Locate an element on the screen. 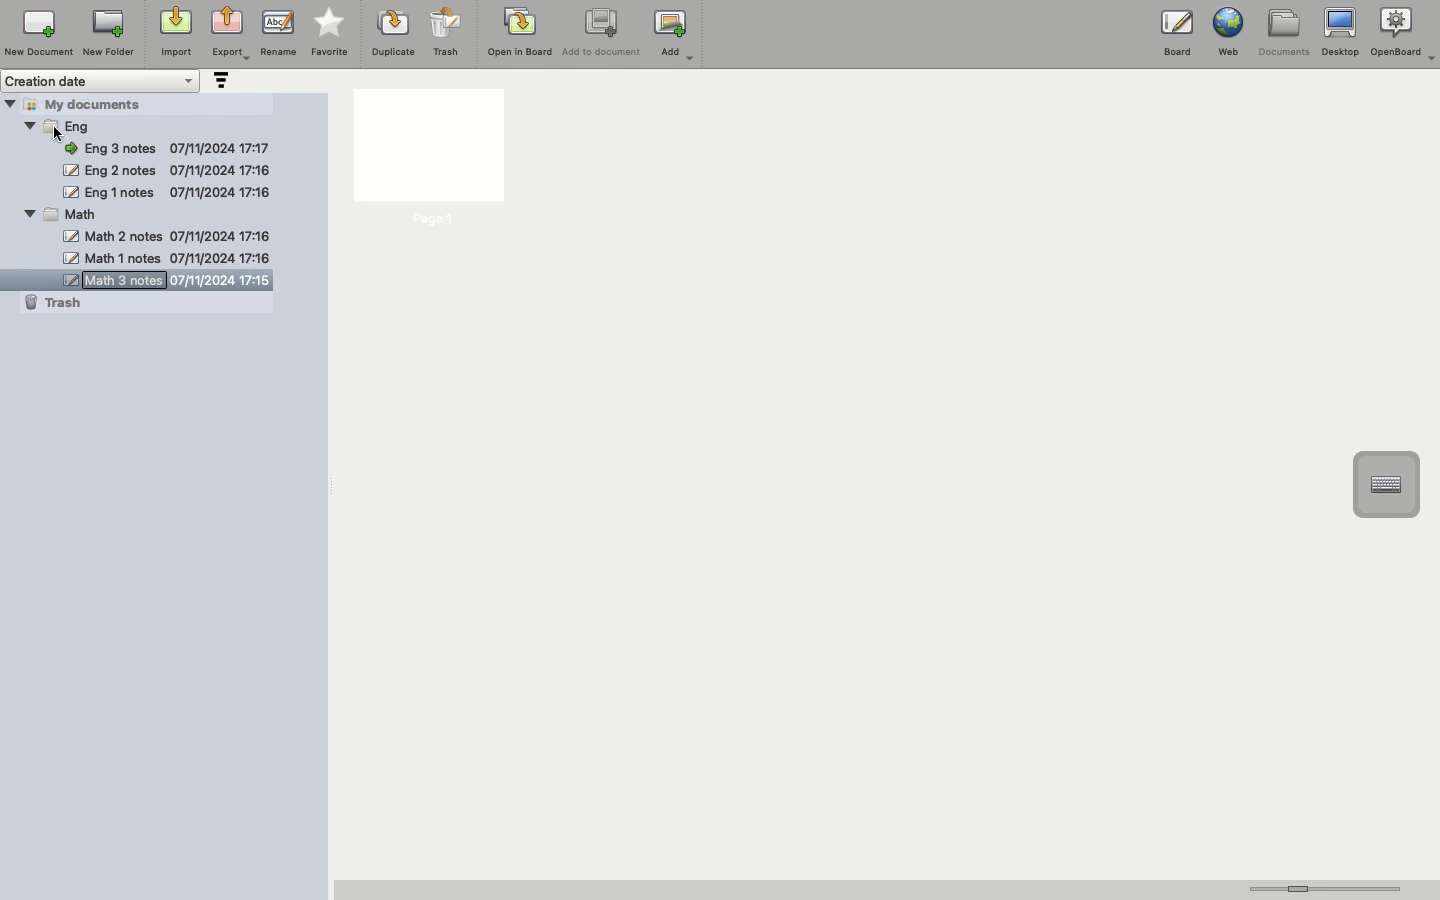 This screenshot has height=900, width=1440. Math is located at coordinates (173, 213).